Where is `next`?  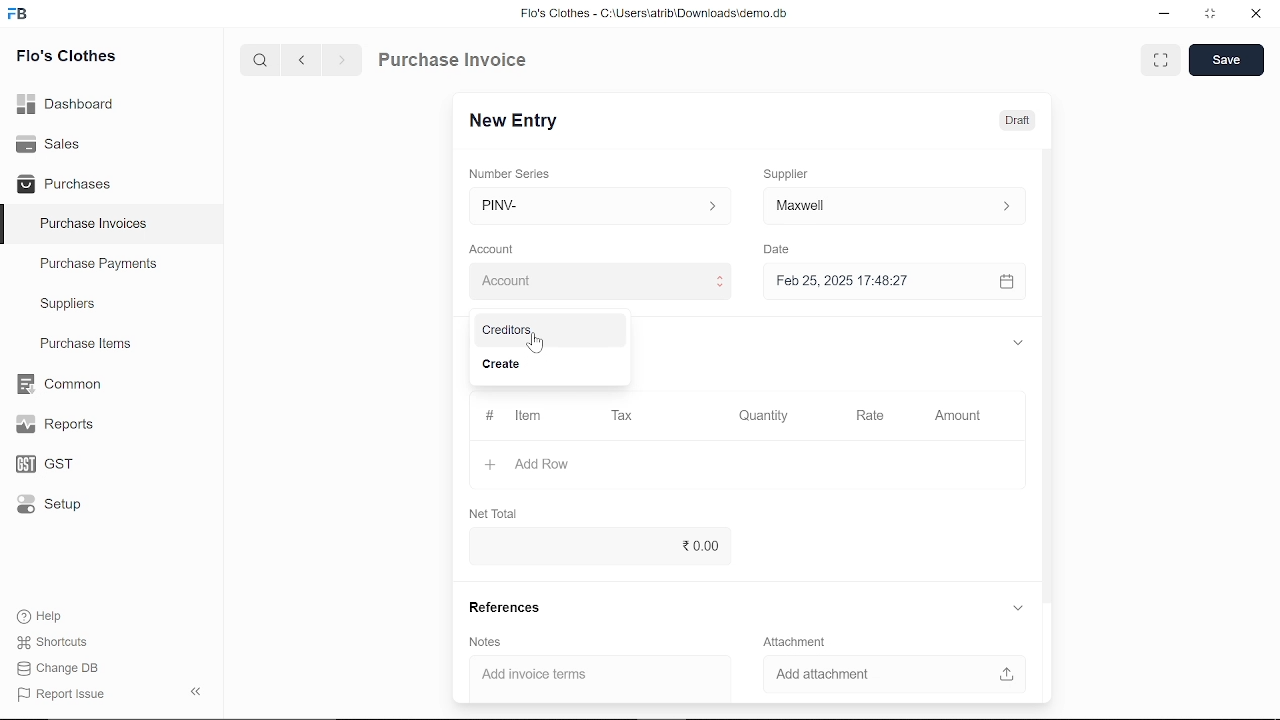
next is located at coordinates (342, 63).